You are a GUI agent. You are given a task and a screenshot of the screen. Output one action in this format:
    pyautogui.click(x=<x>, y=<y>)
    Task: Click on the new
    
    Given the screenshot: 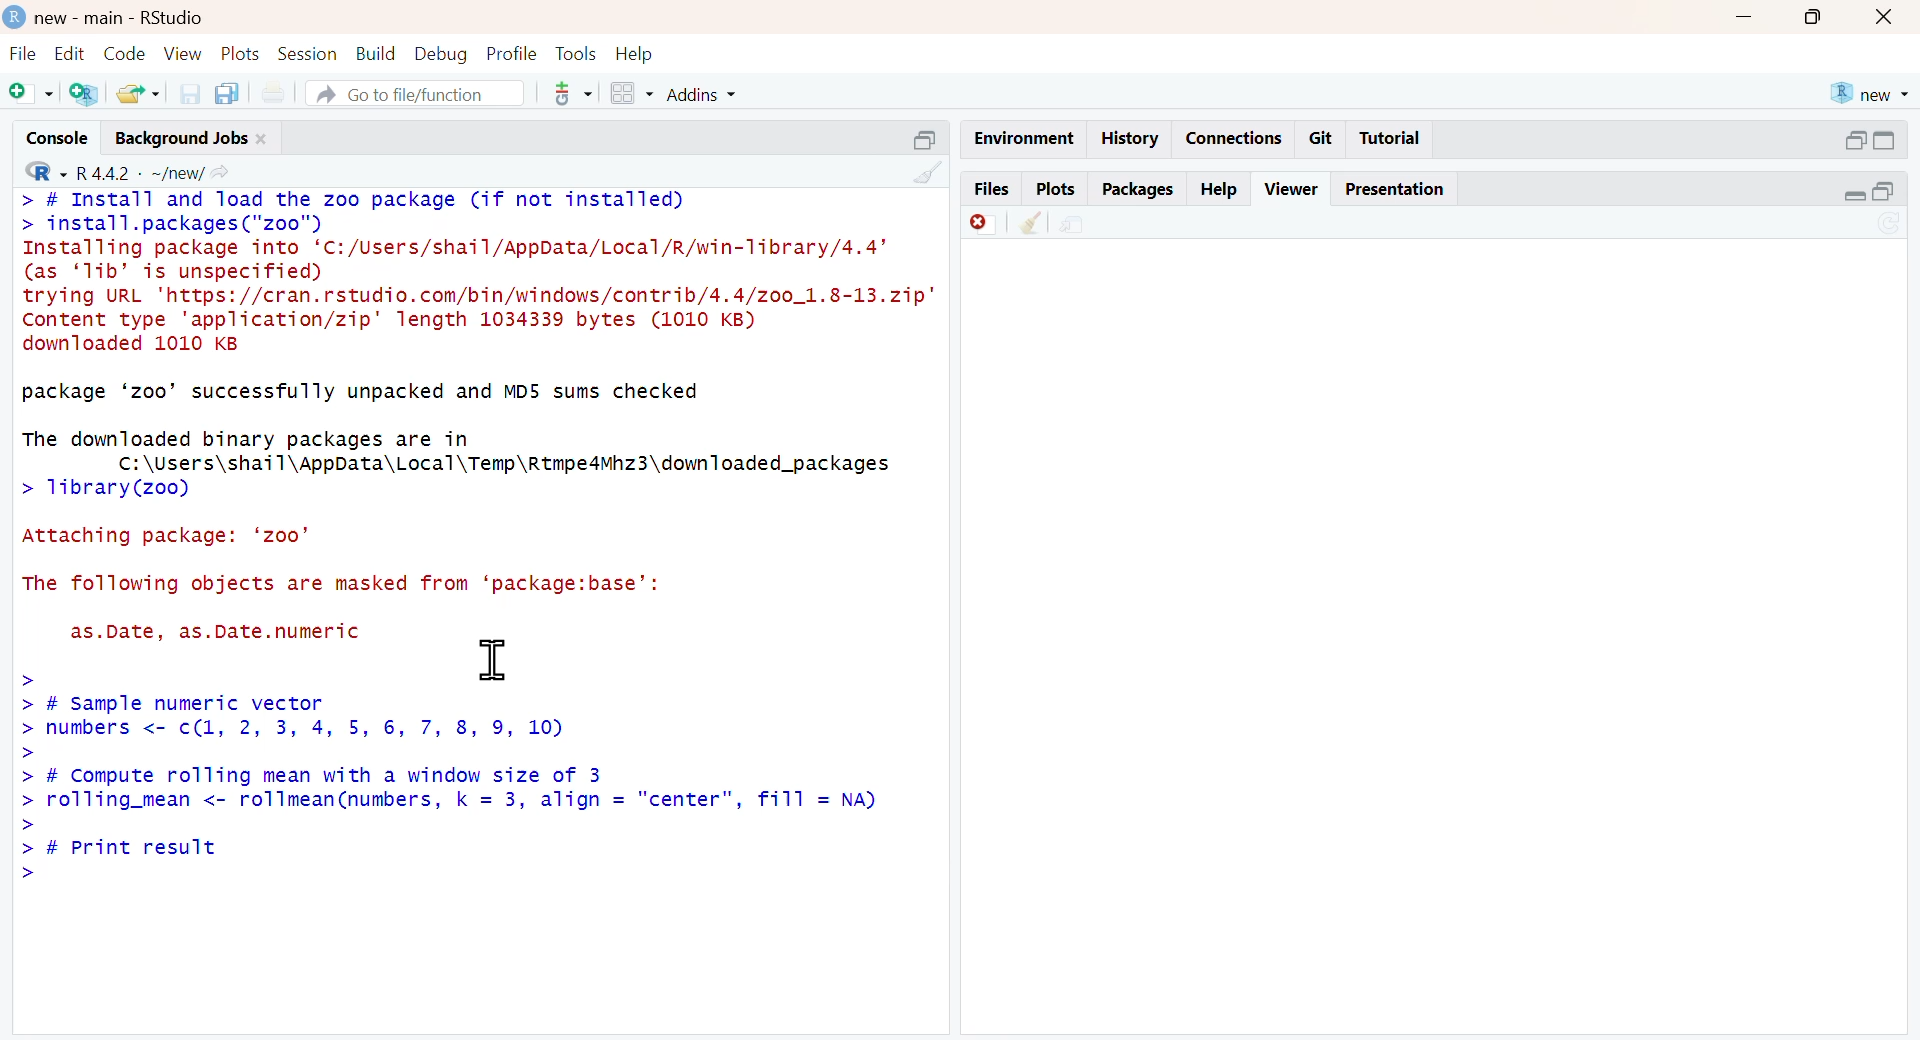 What is the action you would take?
    pyautogui.click(x=1869, y=95)
    